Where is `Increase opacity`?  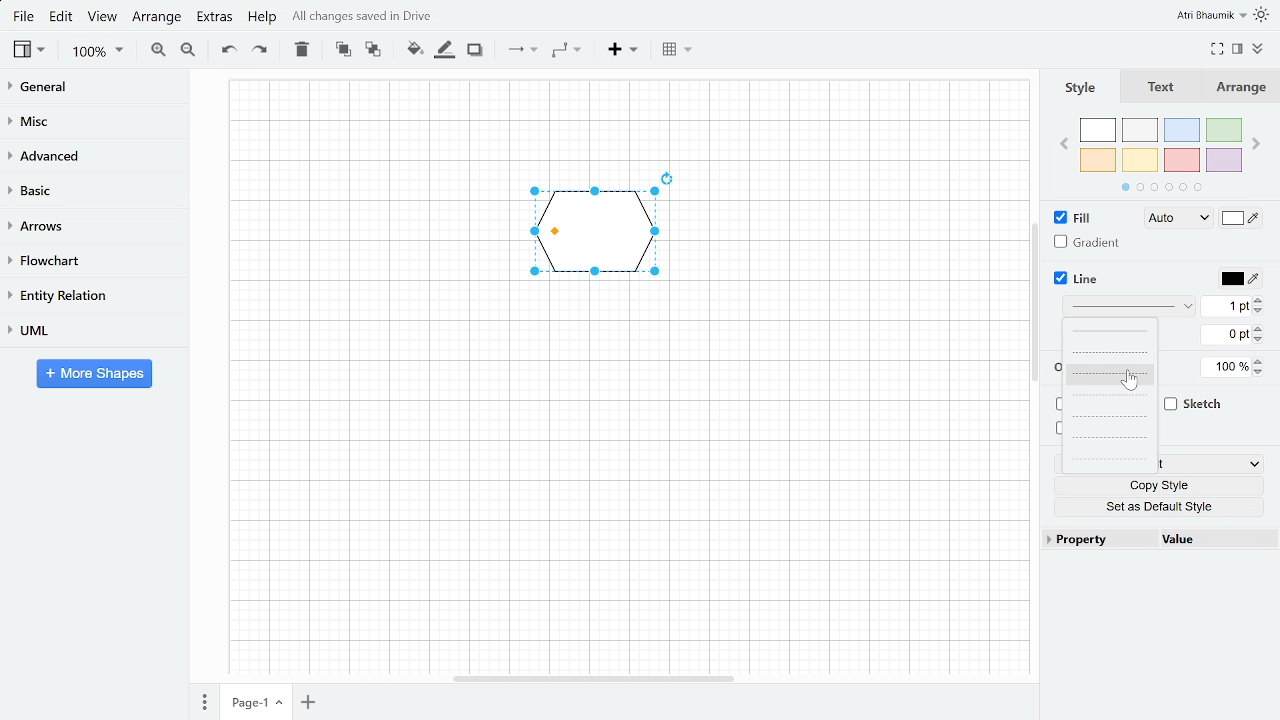
Increase opacity is located at coordinates (1259, 362).